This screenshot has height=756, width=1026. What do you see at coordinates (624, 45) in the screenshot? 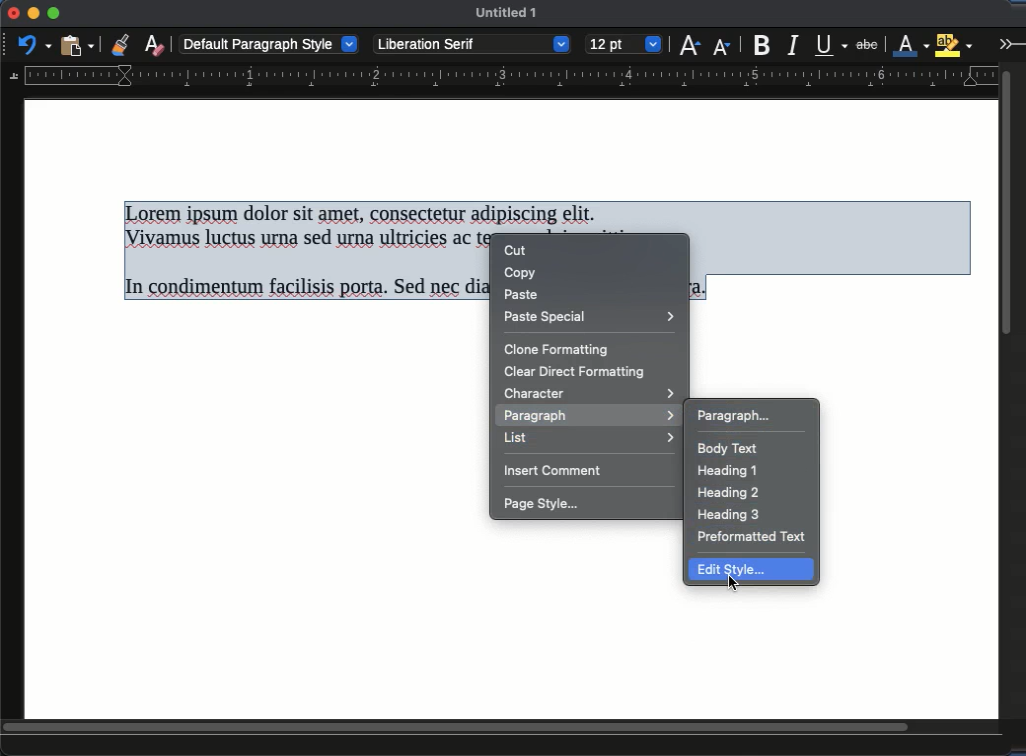
I see `12 pt` at bounding box center [624, 45].